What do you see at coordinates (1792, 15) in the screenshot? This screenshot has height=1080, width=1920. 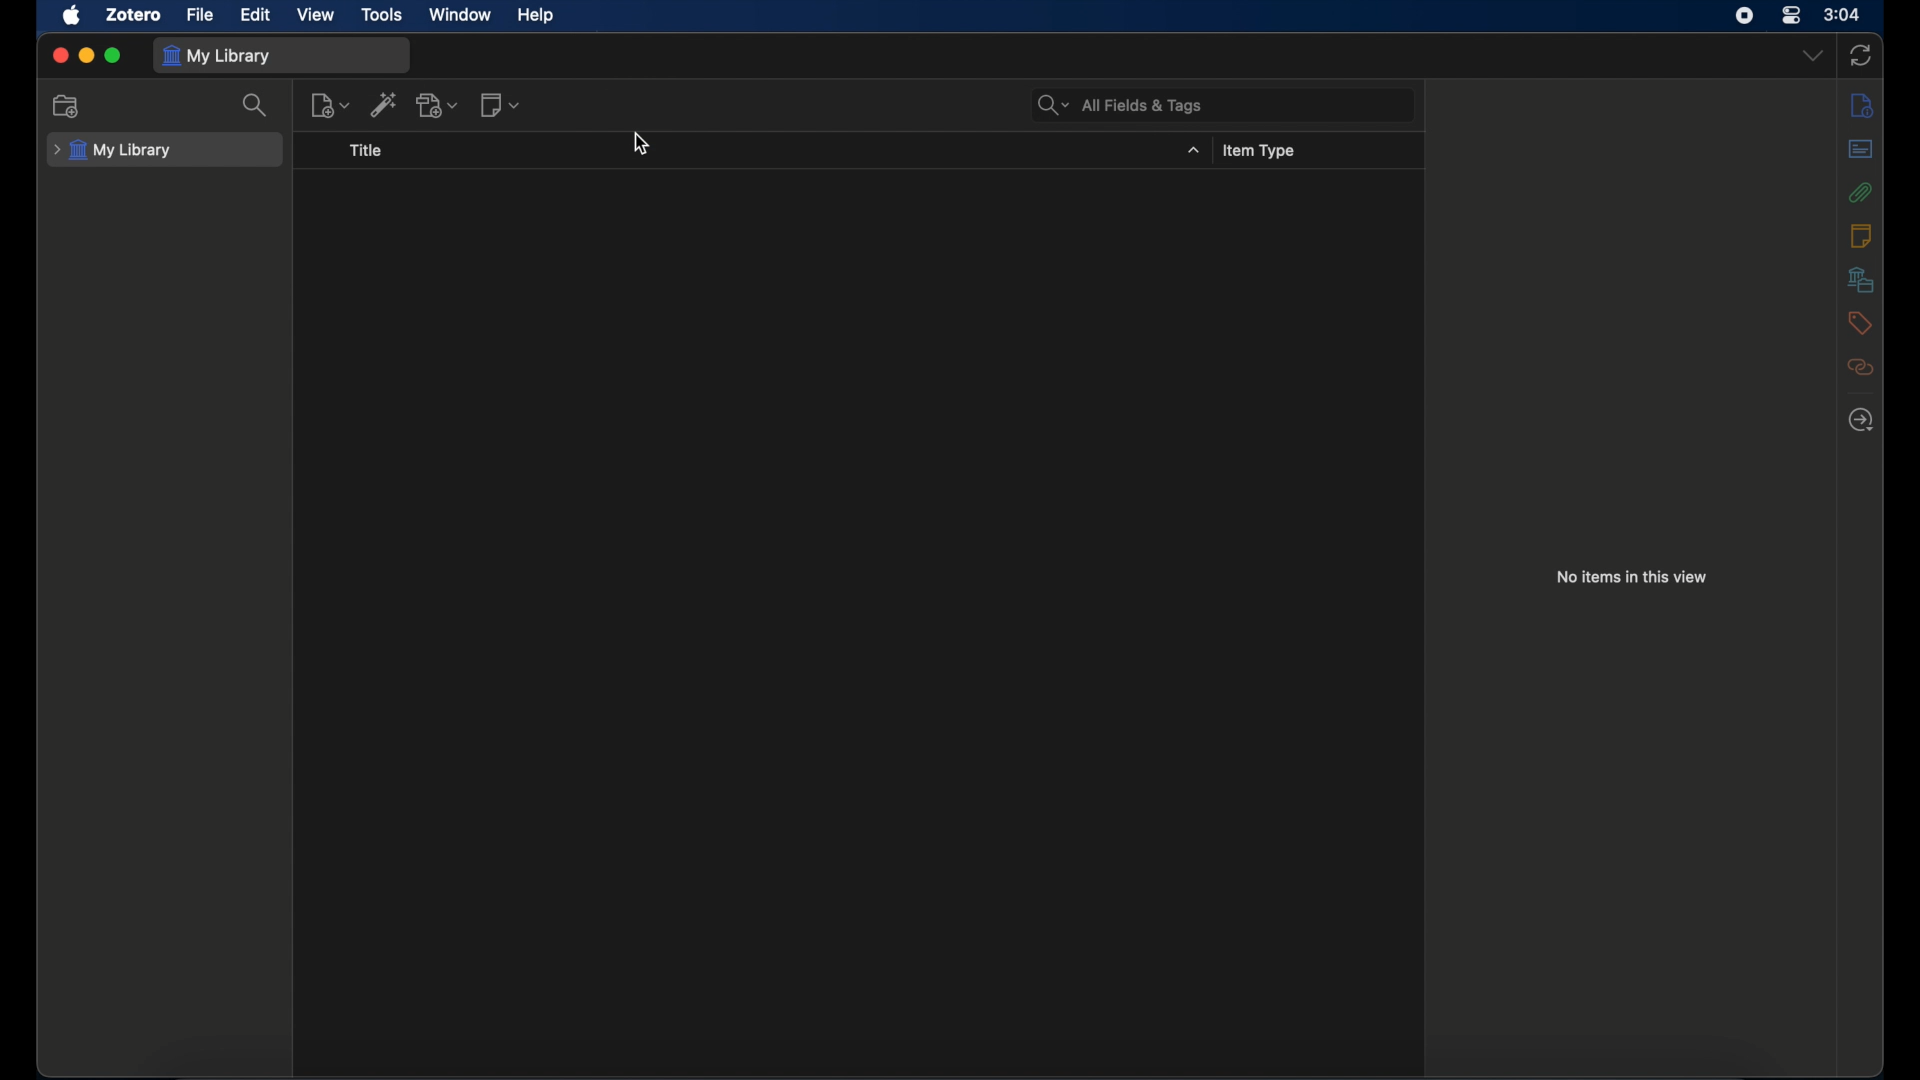 I see `control center` at bounding box center [1792, 15].